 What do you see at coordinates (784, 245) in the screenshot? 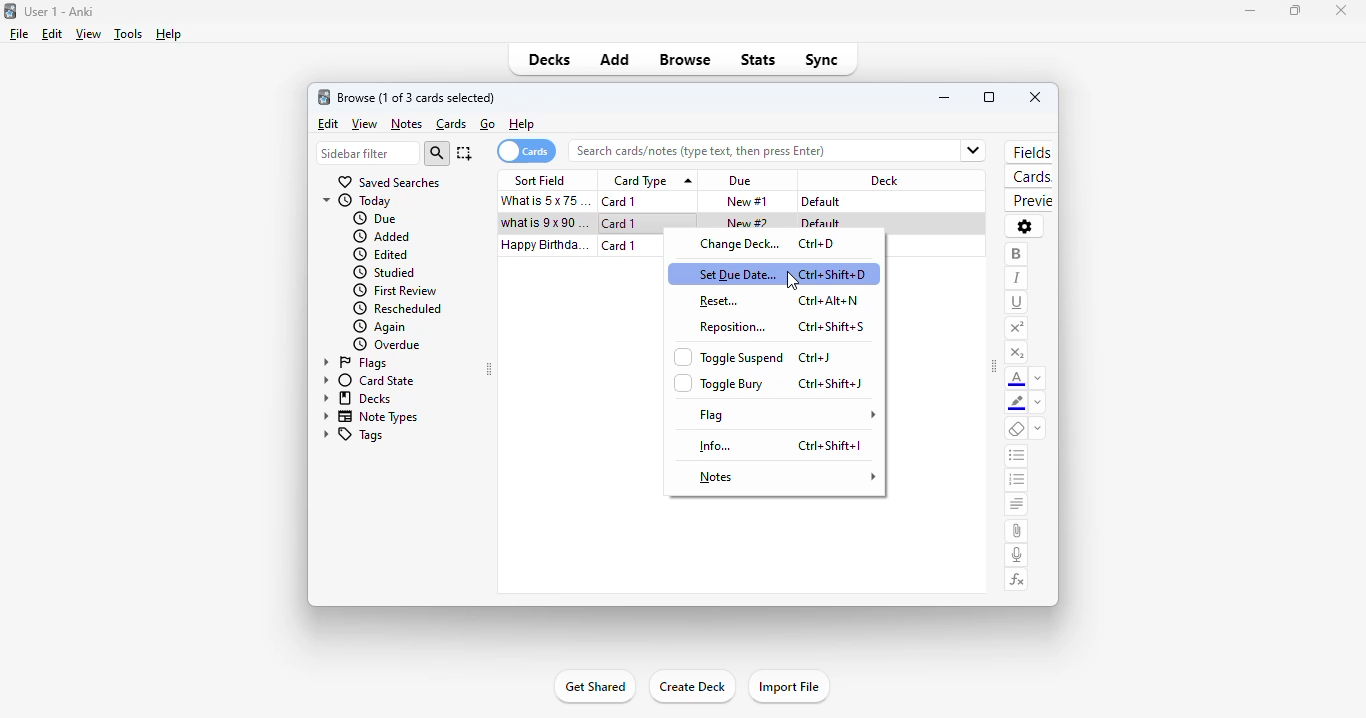
I see `change deck.. Ctrl + D` at bounding box center [784, 245].